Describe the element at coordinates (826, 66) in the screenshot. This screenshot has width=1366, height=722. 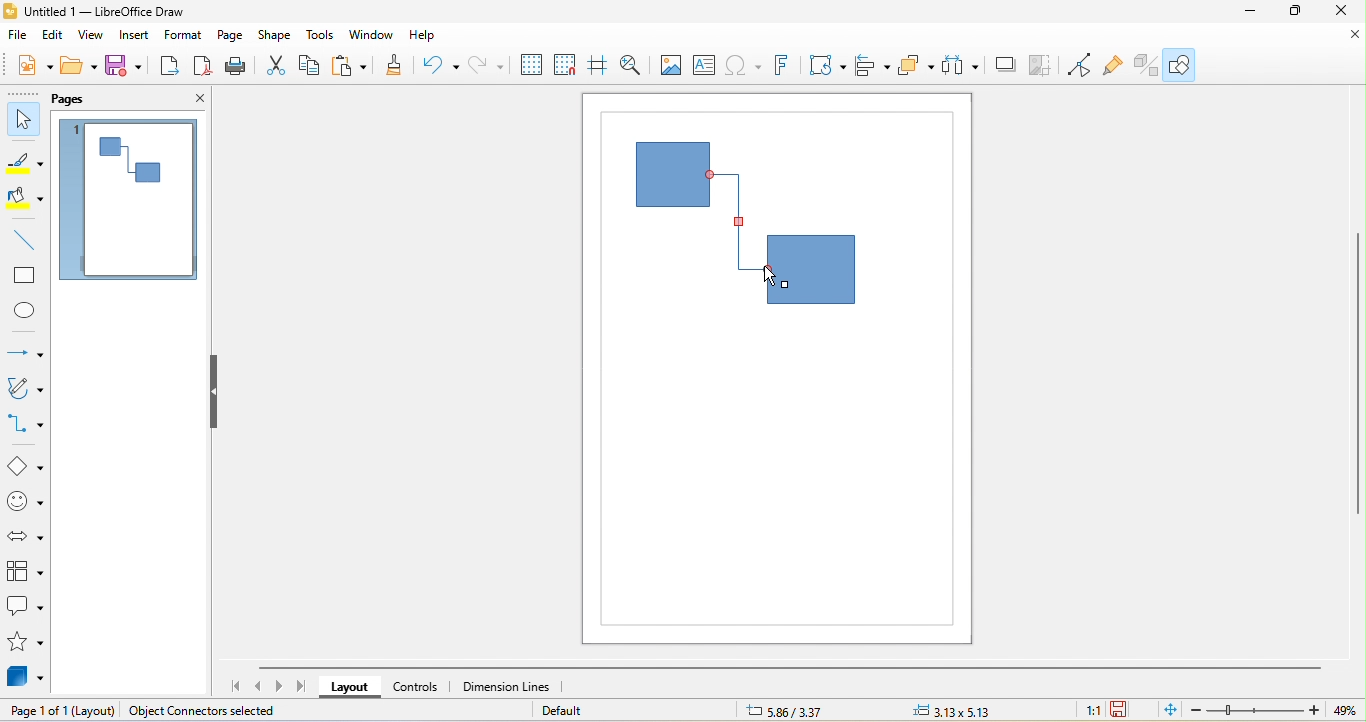
I see `transformation` at that location.